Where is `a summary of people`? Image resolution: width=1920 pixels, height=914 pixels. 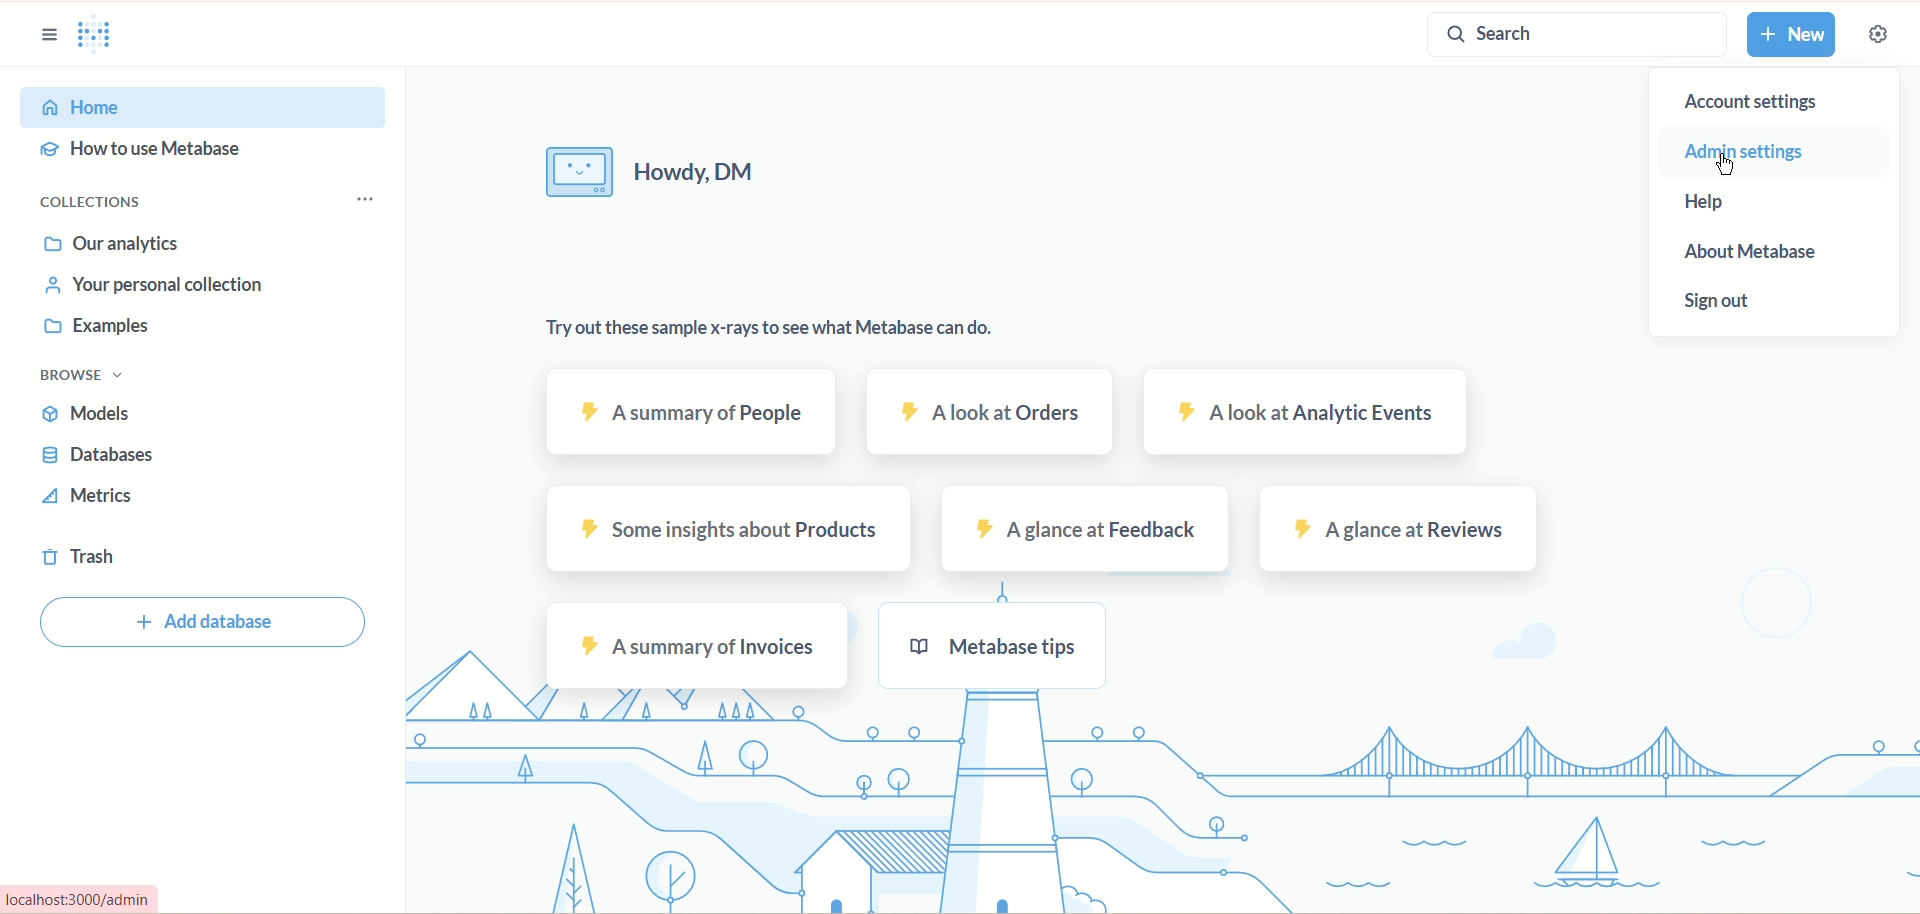 a summary of people is located at coordinates (694, 411).